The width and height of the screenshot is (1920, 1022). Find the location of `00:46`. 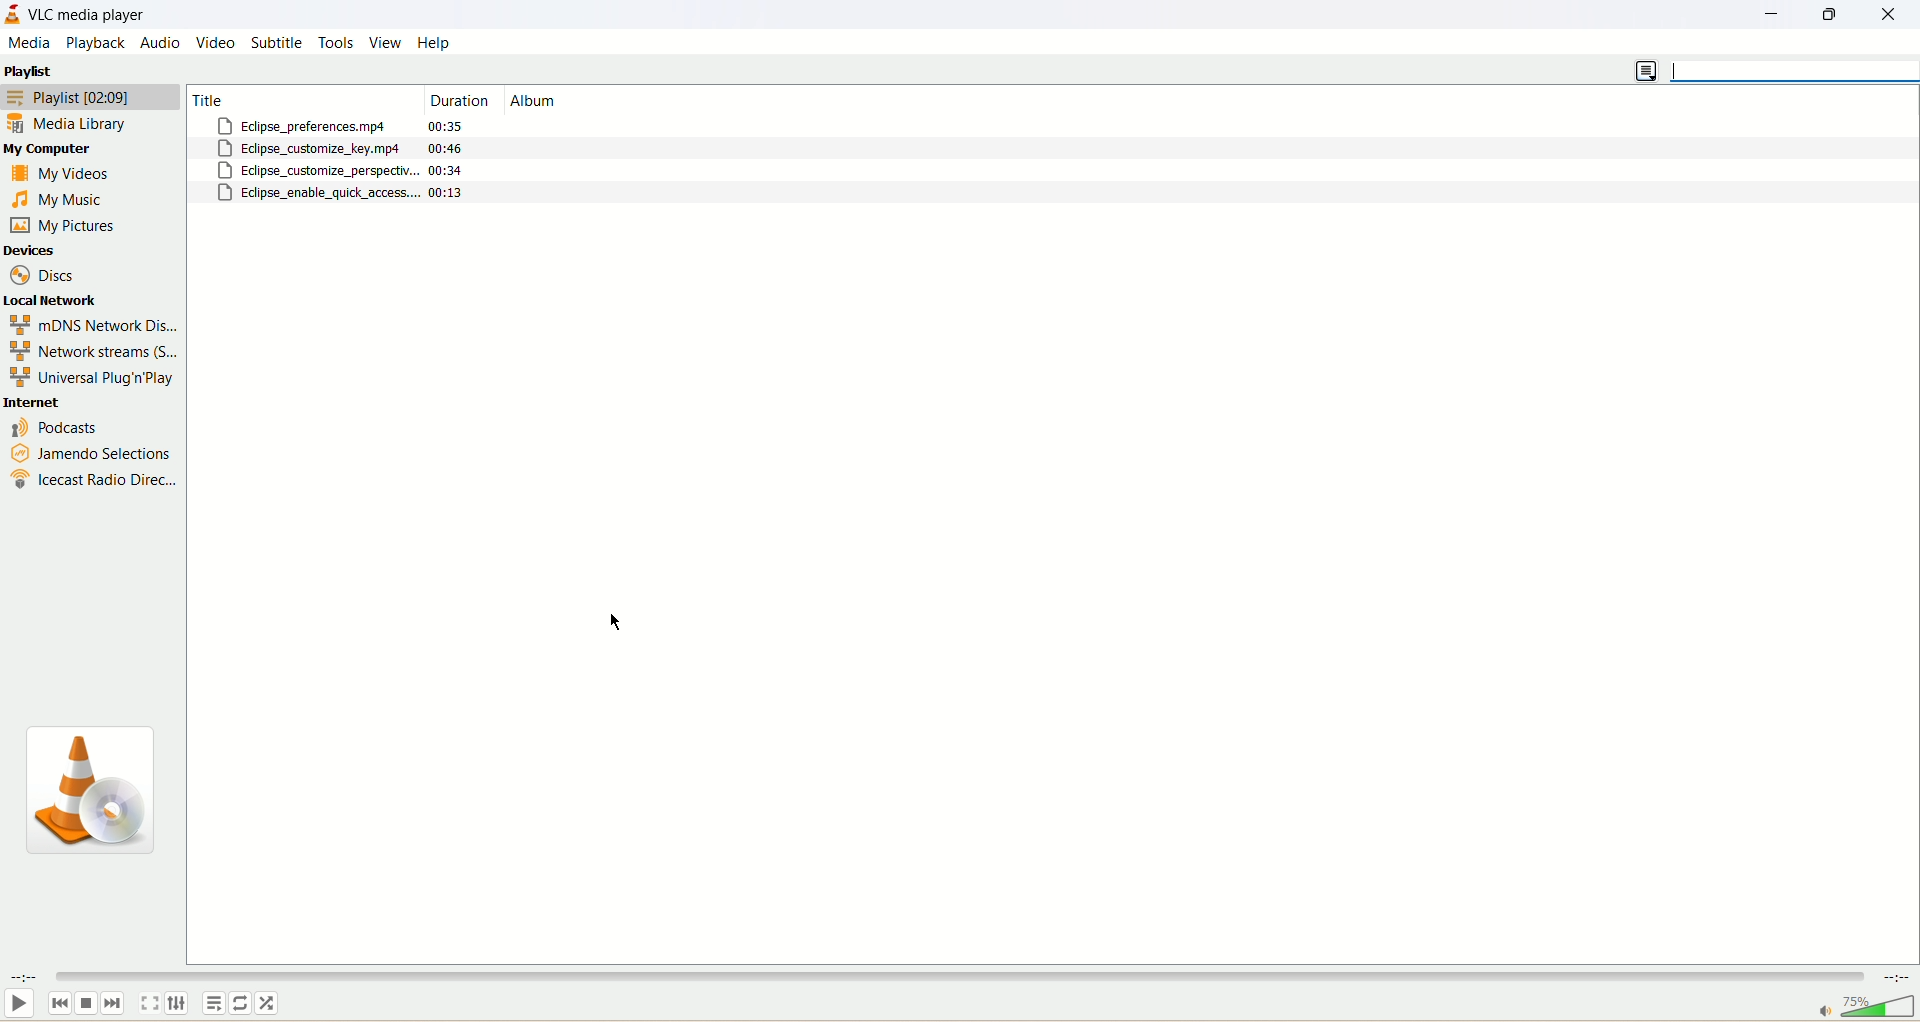

00:46 is located at coordinates (449, 148).